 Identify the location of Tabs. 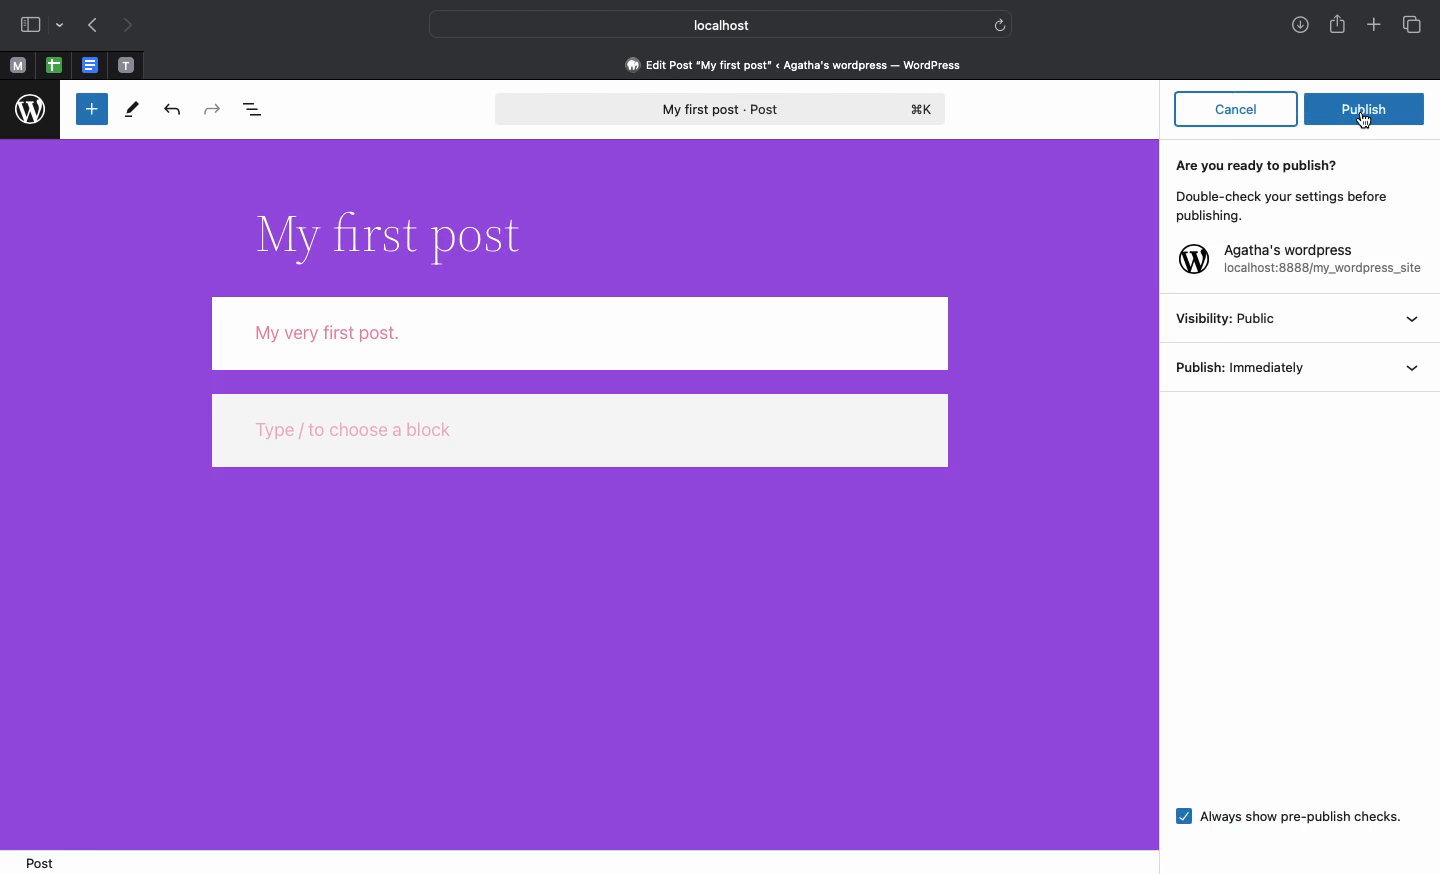
(1415, 25).